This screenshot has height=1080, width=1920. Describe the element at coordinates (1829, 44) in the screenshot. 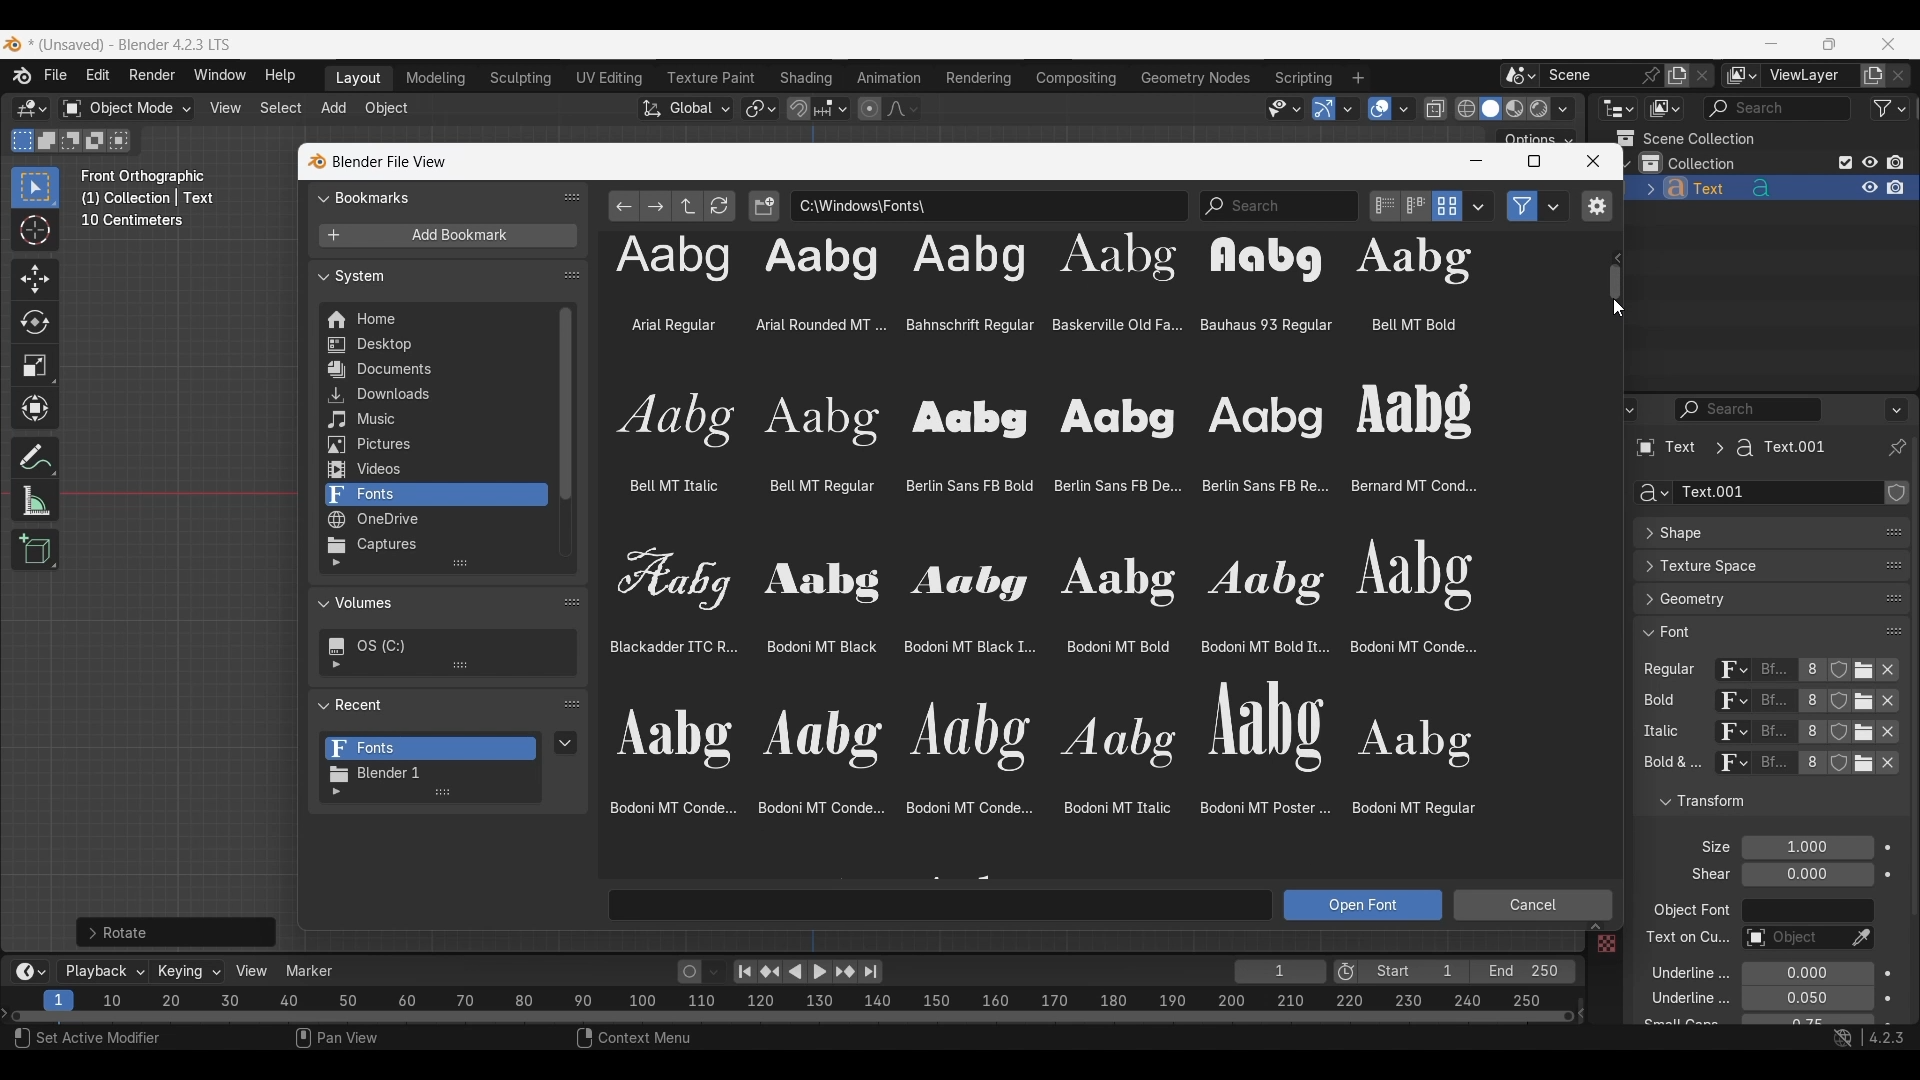

I see `Show interface in a smaller tab` at that location.